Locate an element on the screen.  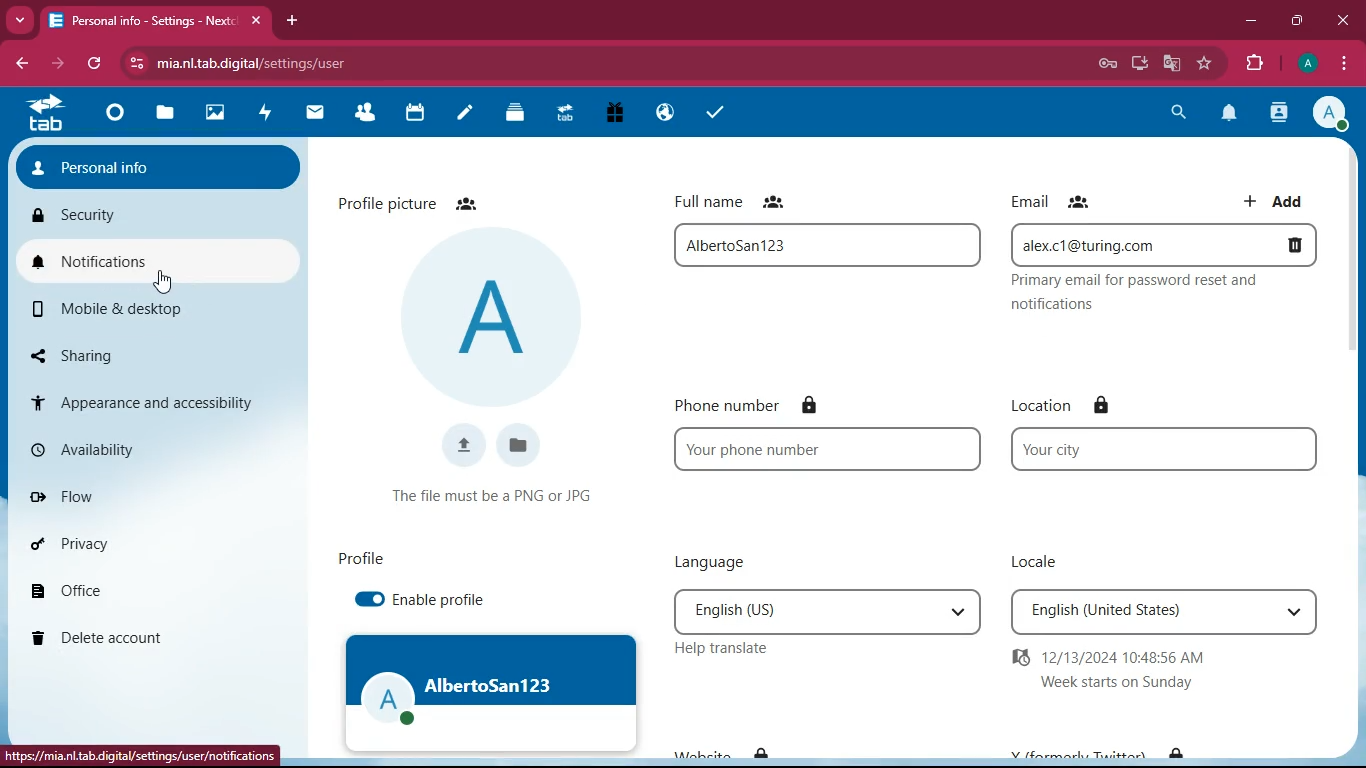
search is located at coordinates (1177, 114).